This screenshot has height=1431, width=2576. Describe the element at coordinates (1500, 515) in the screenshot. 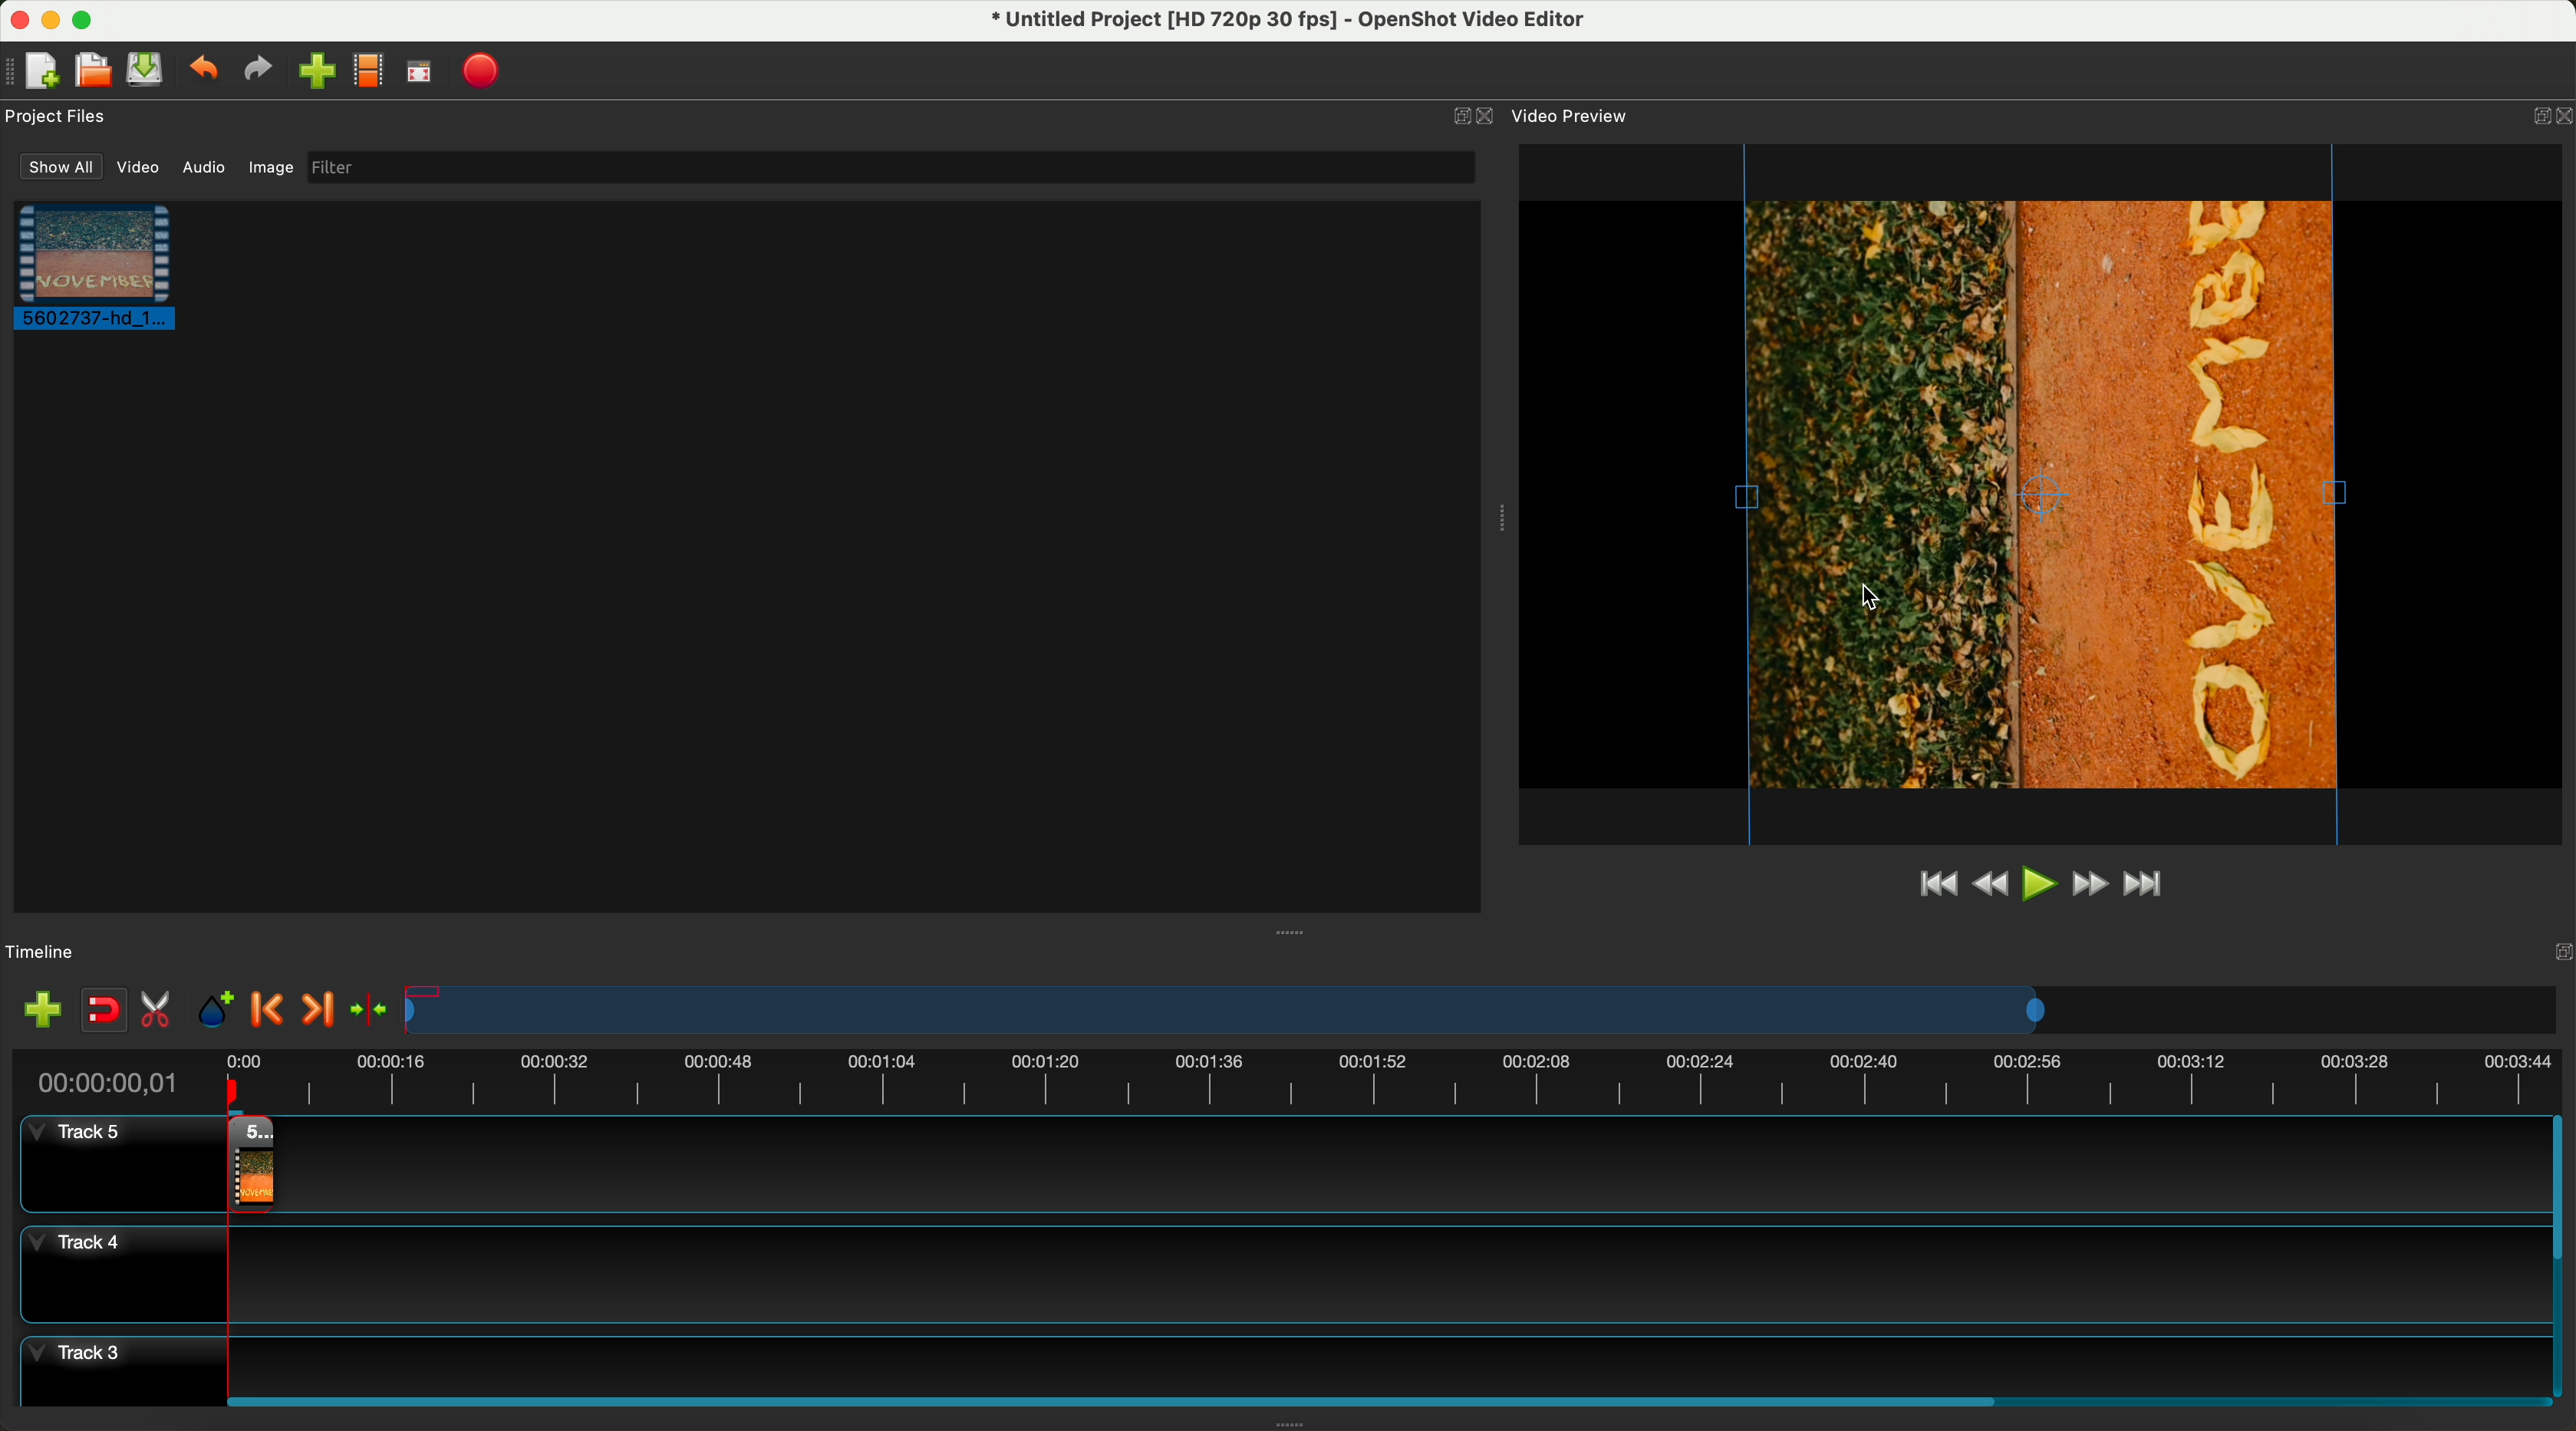

I see `` at that location.